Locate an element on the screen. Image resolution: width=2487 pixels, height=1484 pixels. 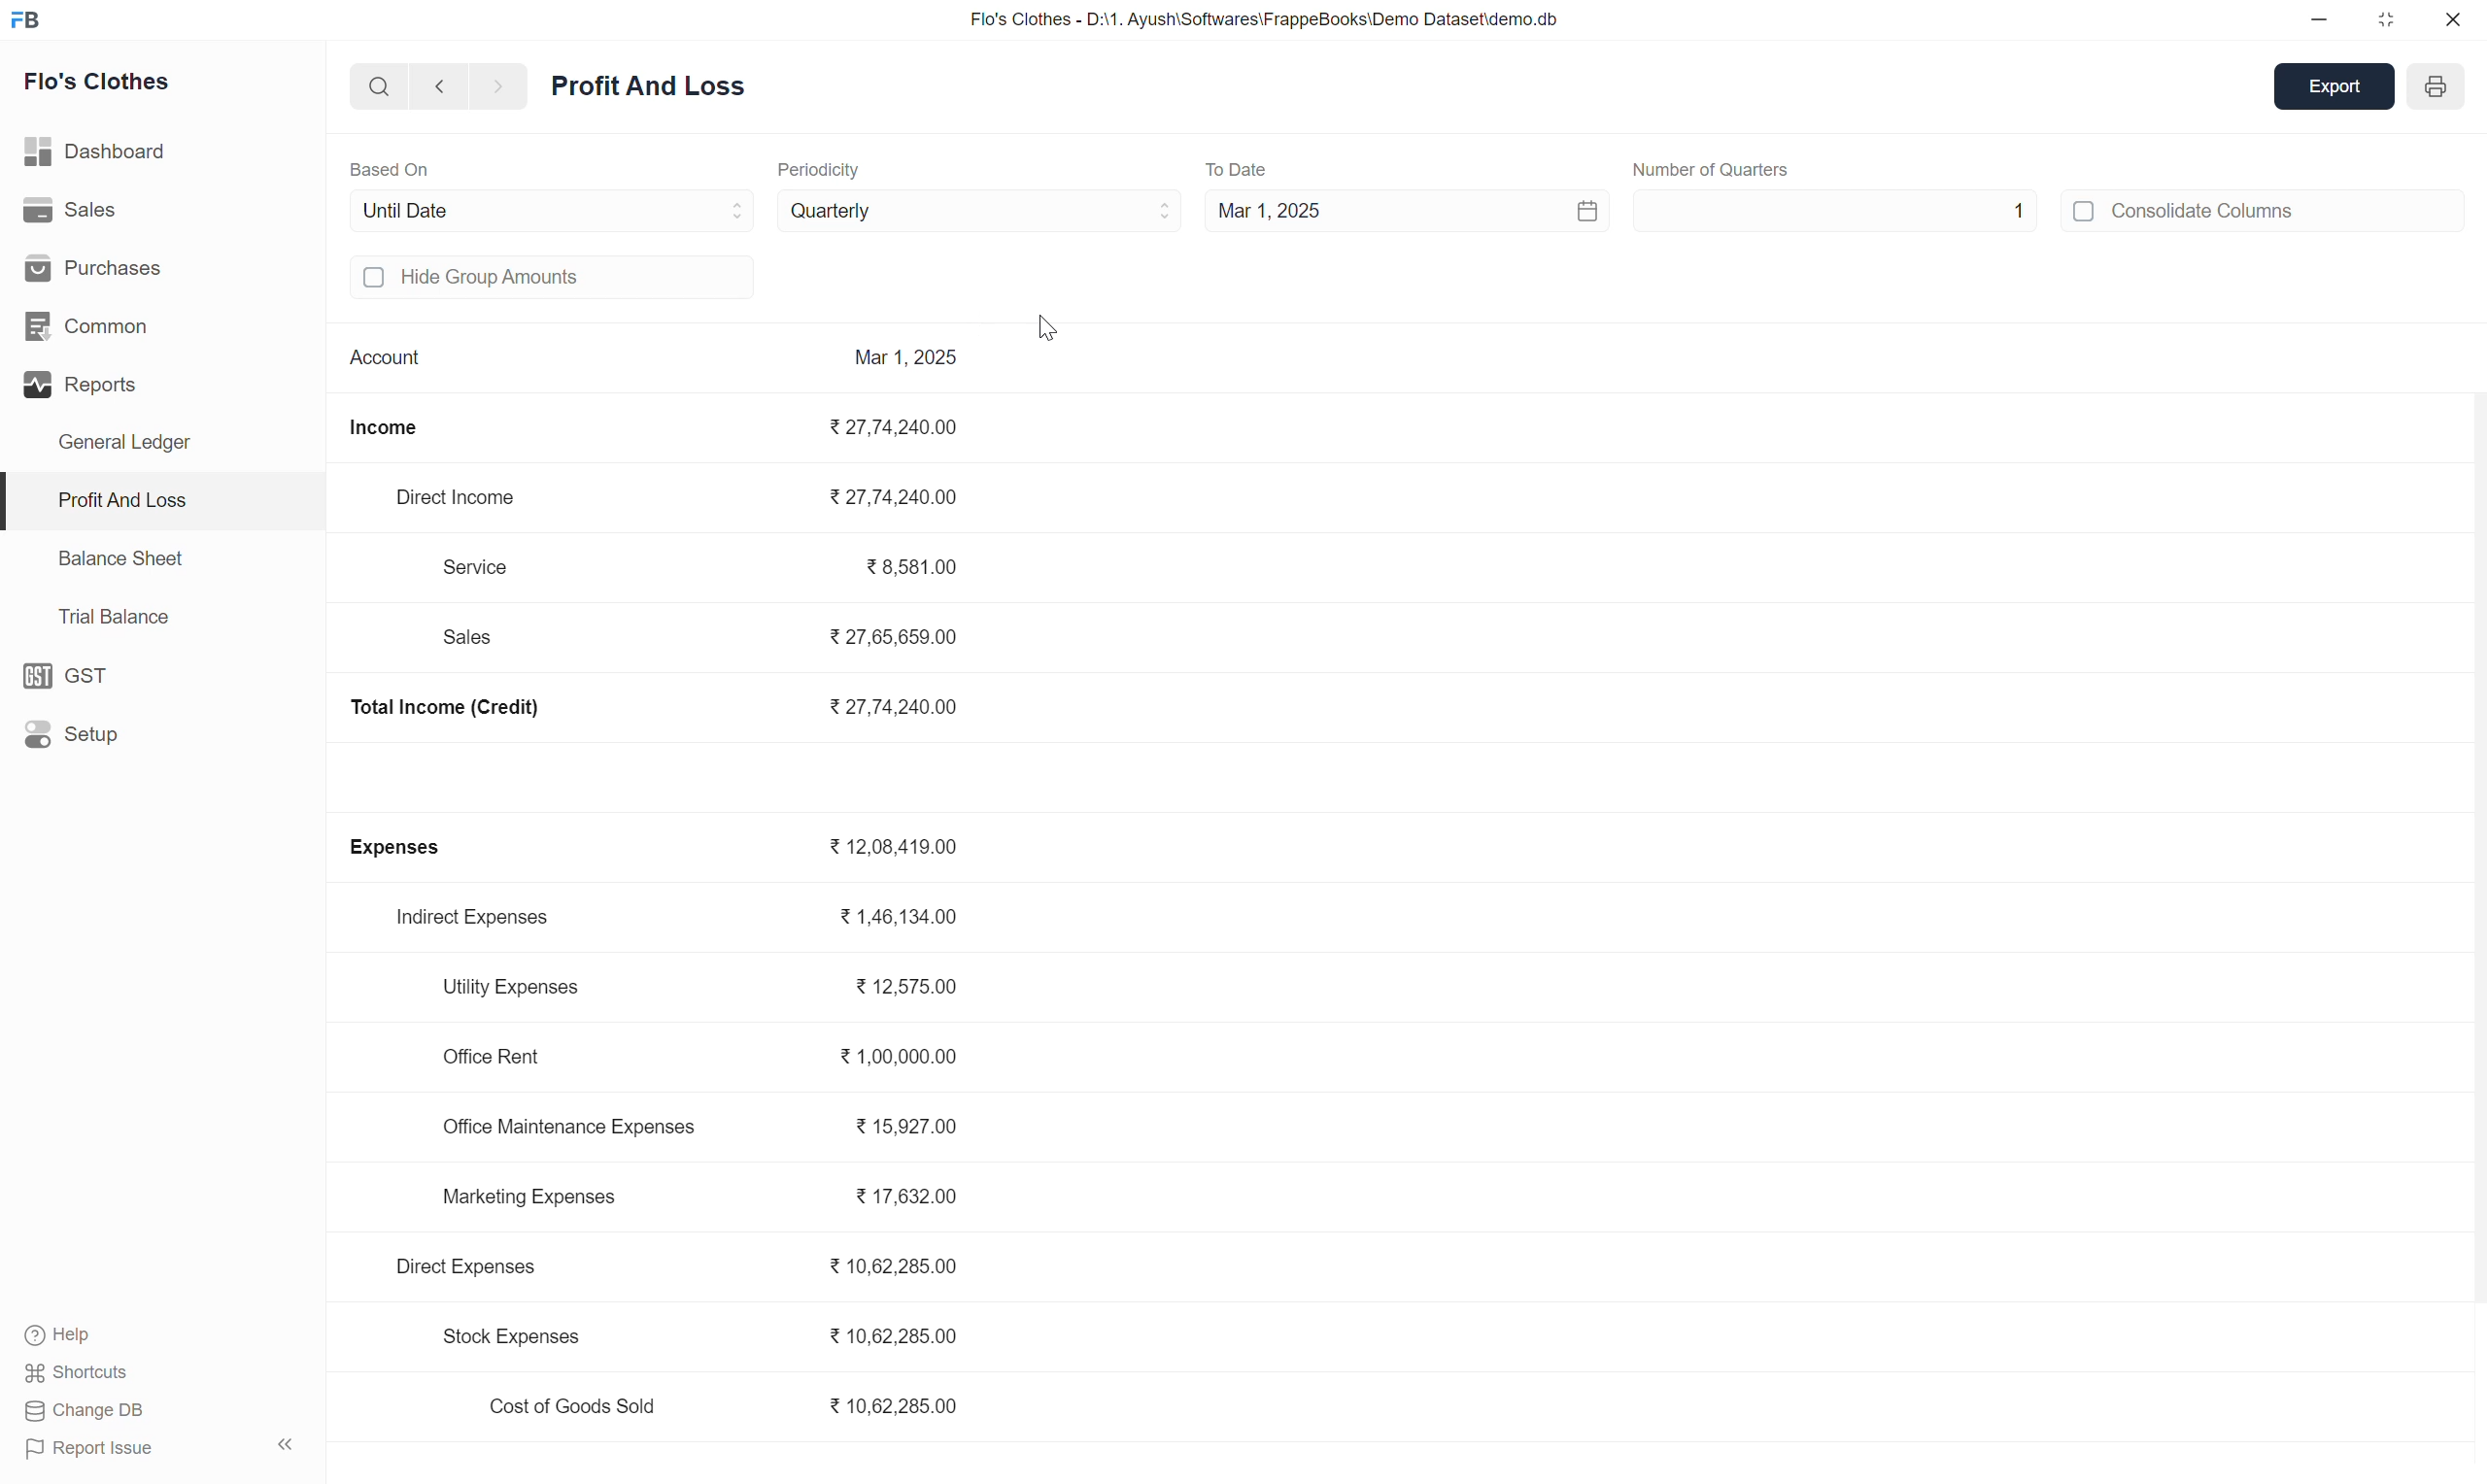
Sales is located at coordinates (477, 638).